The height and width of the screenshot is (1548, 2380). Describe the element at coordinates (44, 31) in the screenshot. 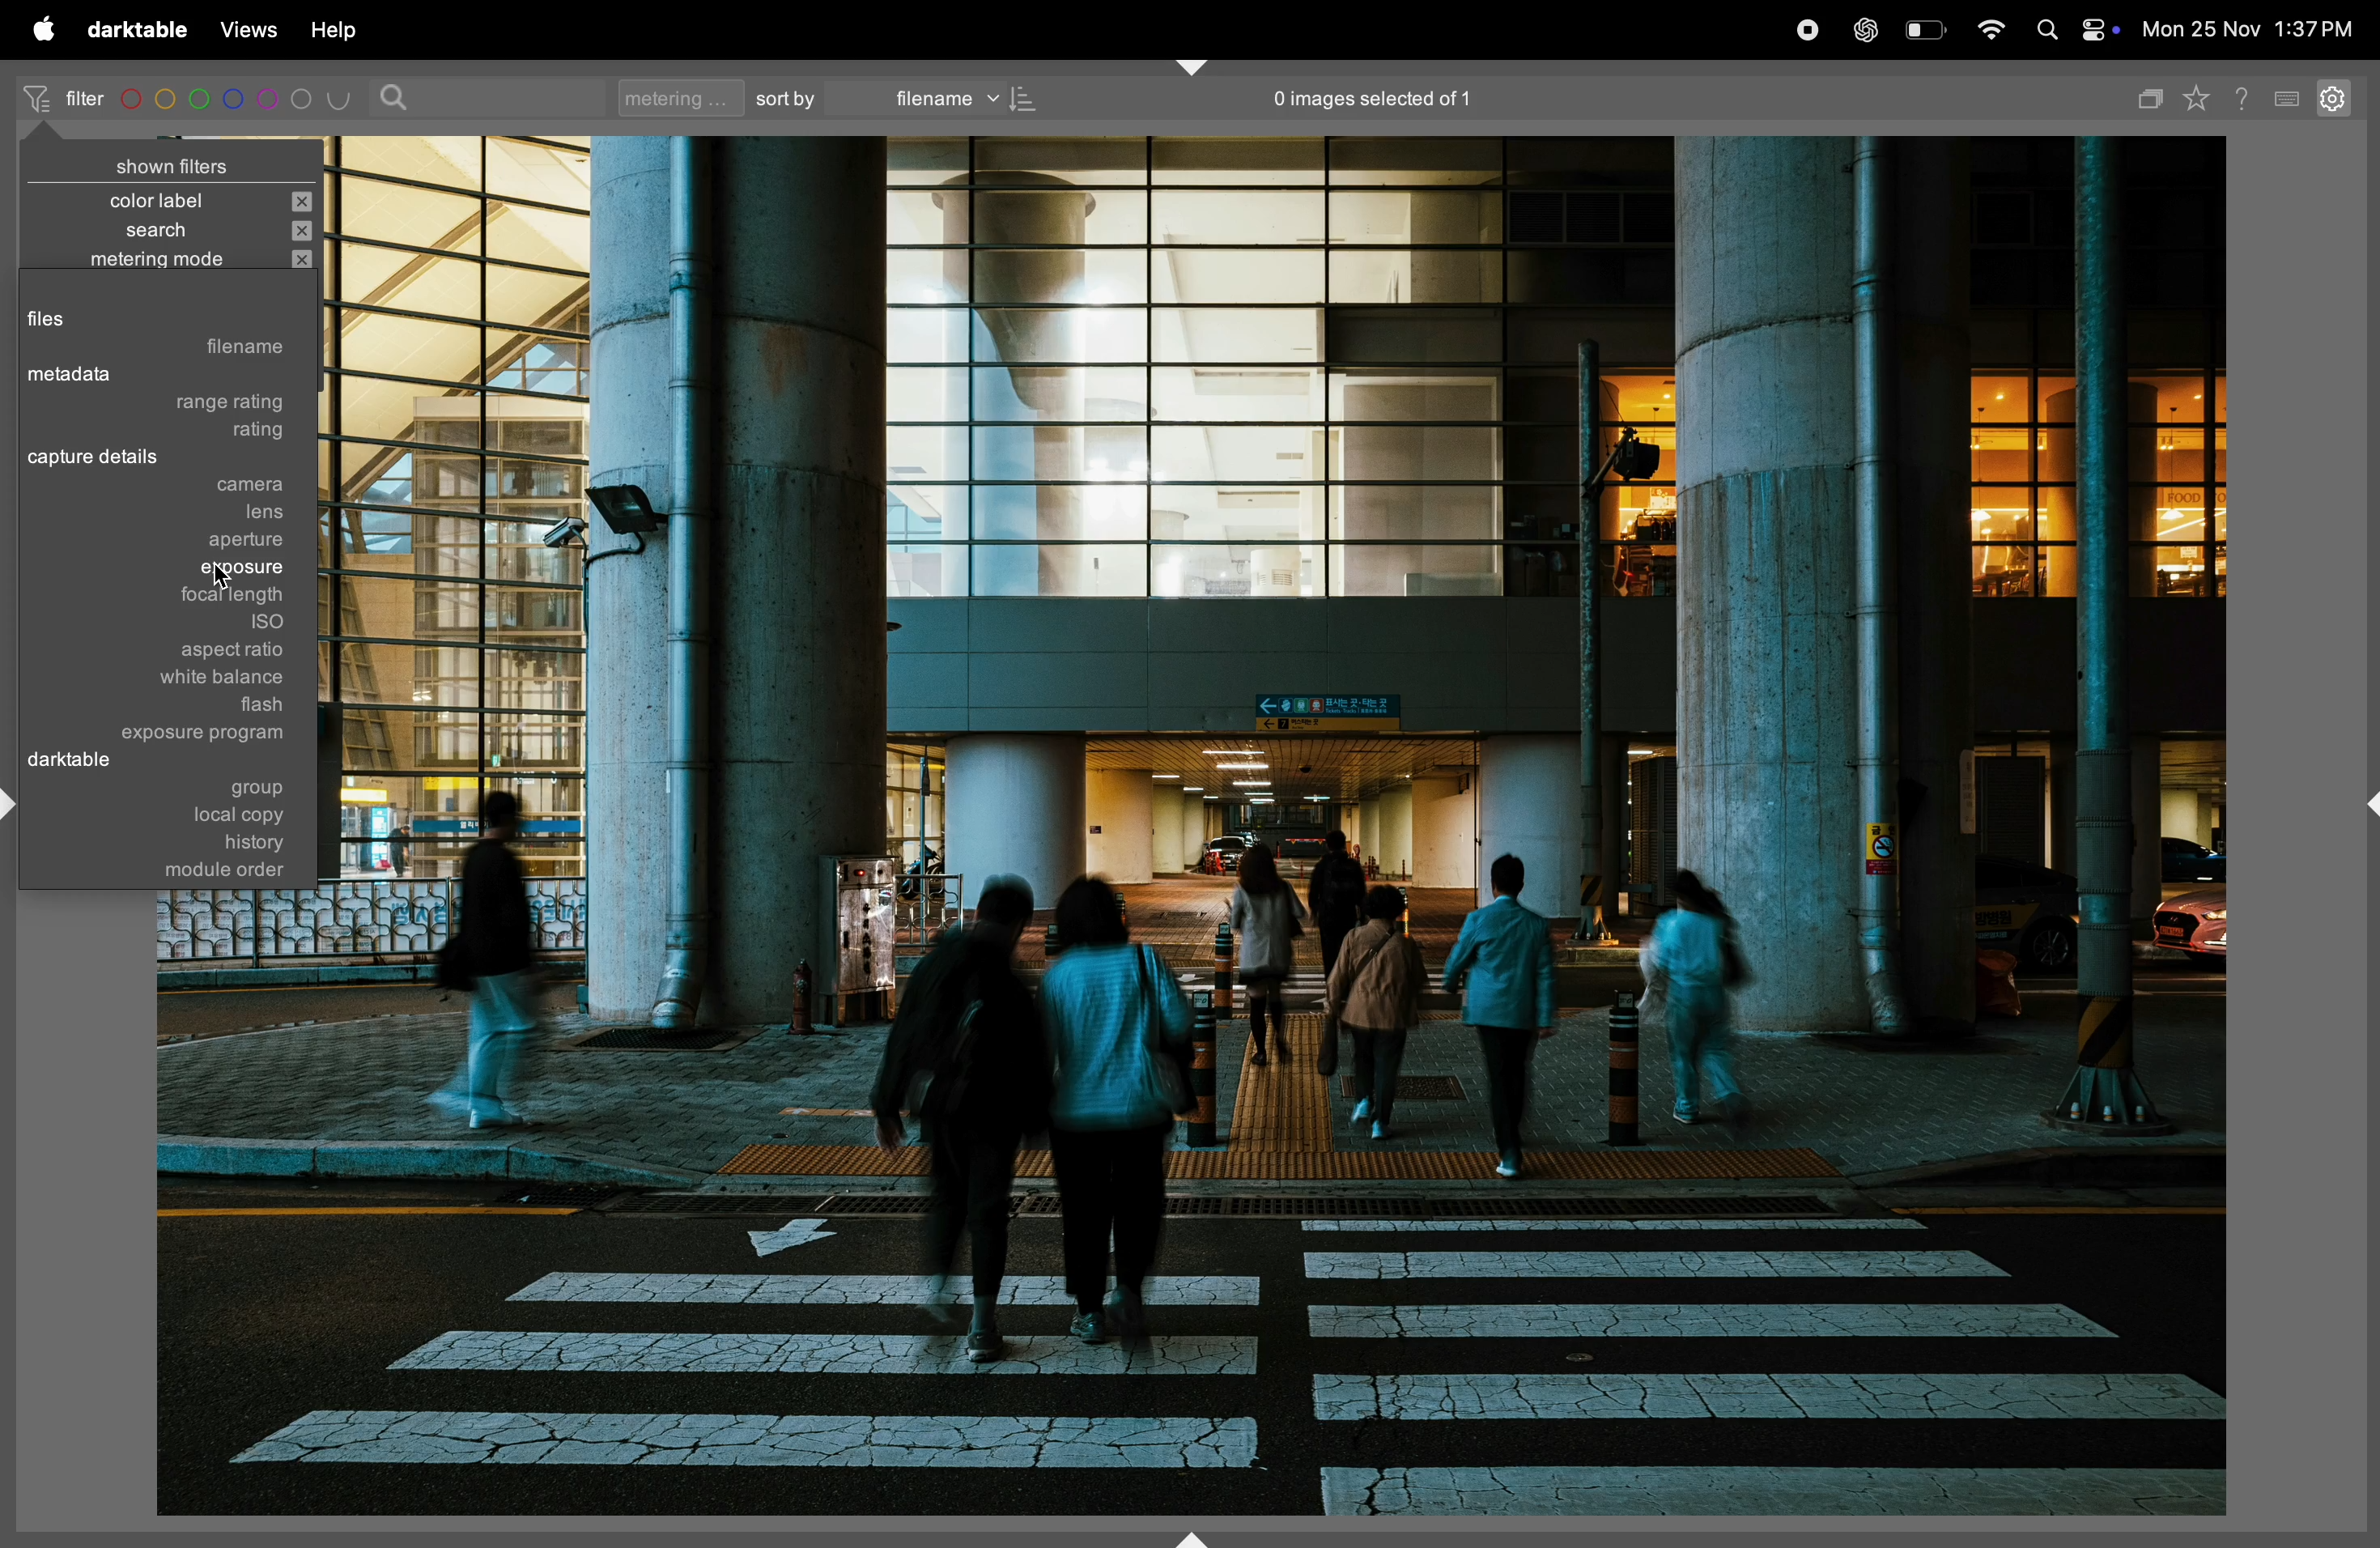

I see `apple menu` at that location.